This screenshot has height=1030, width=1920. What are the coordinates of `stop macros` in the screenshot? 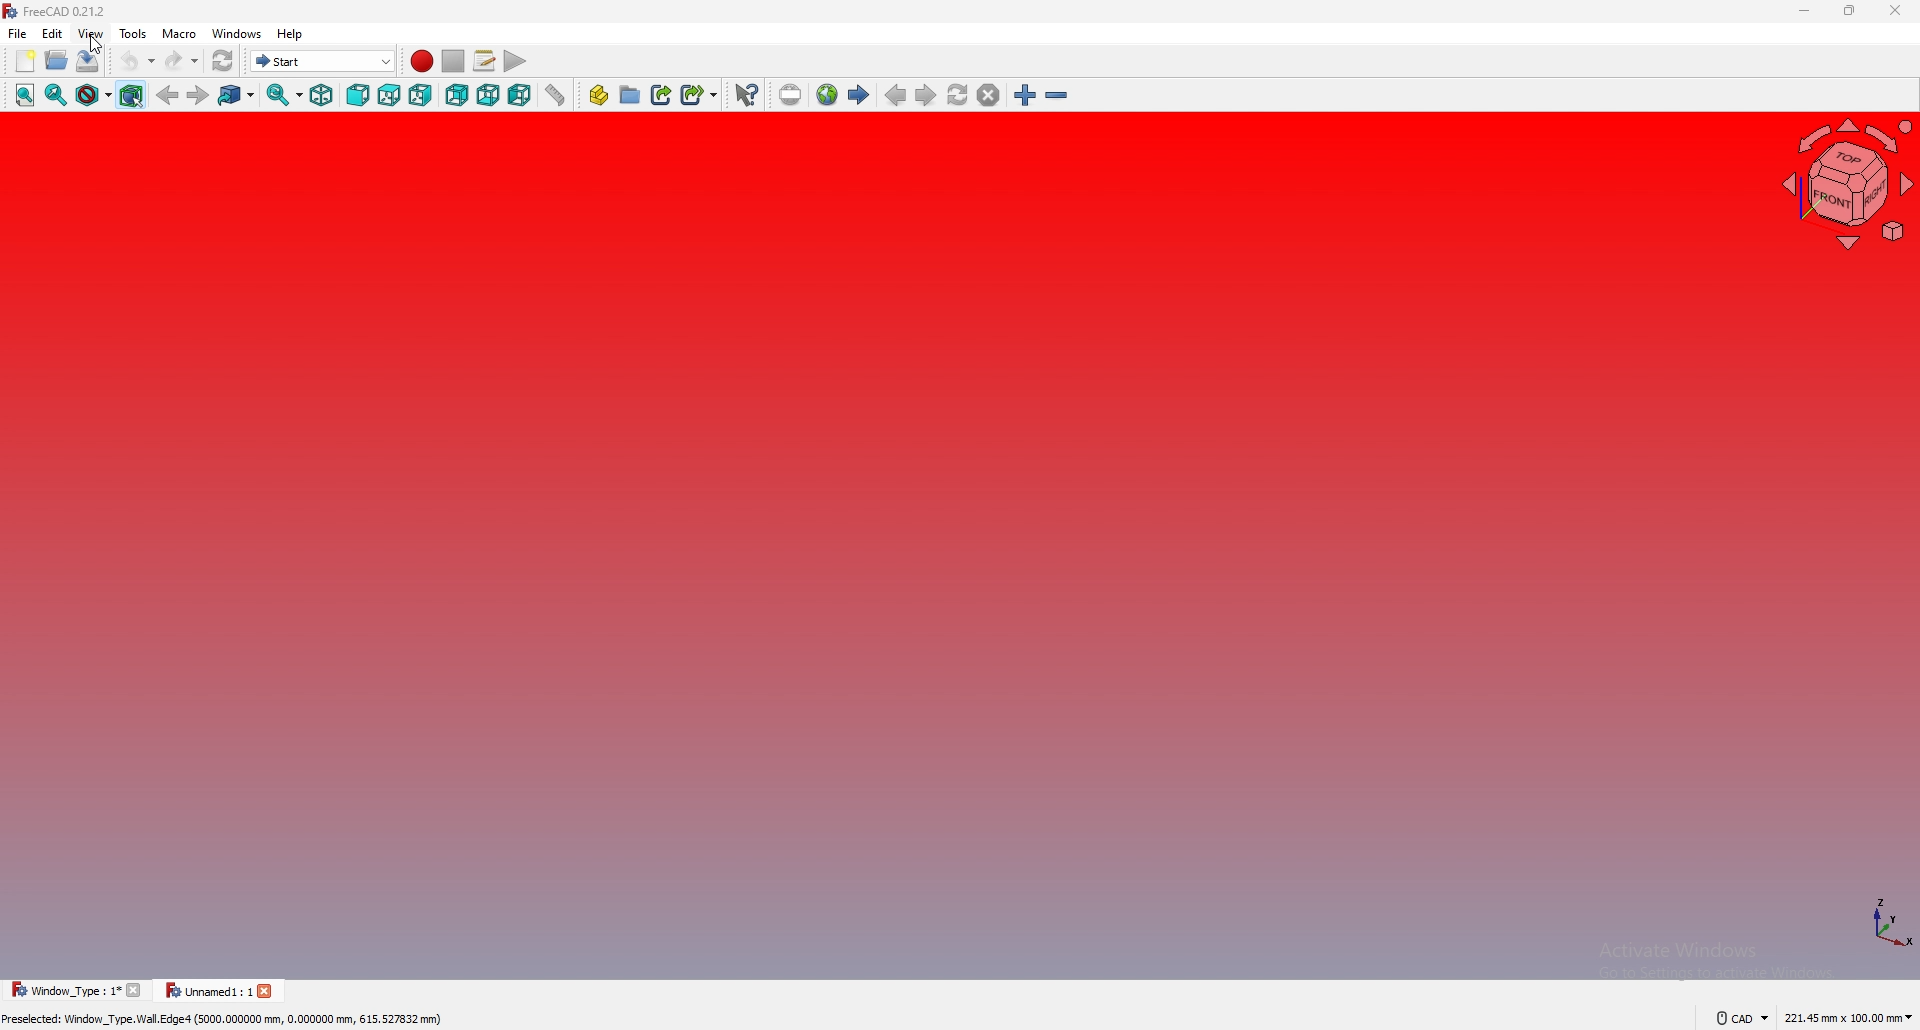 It's located at (454, 61).